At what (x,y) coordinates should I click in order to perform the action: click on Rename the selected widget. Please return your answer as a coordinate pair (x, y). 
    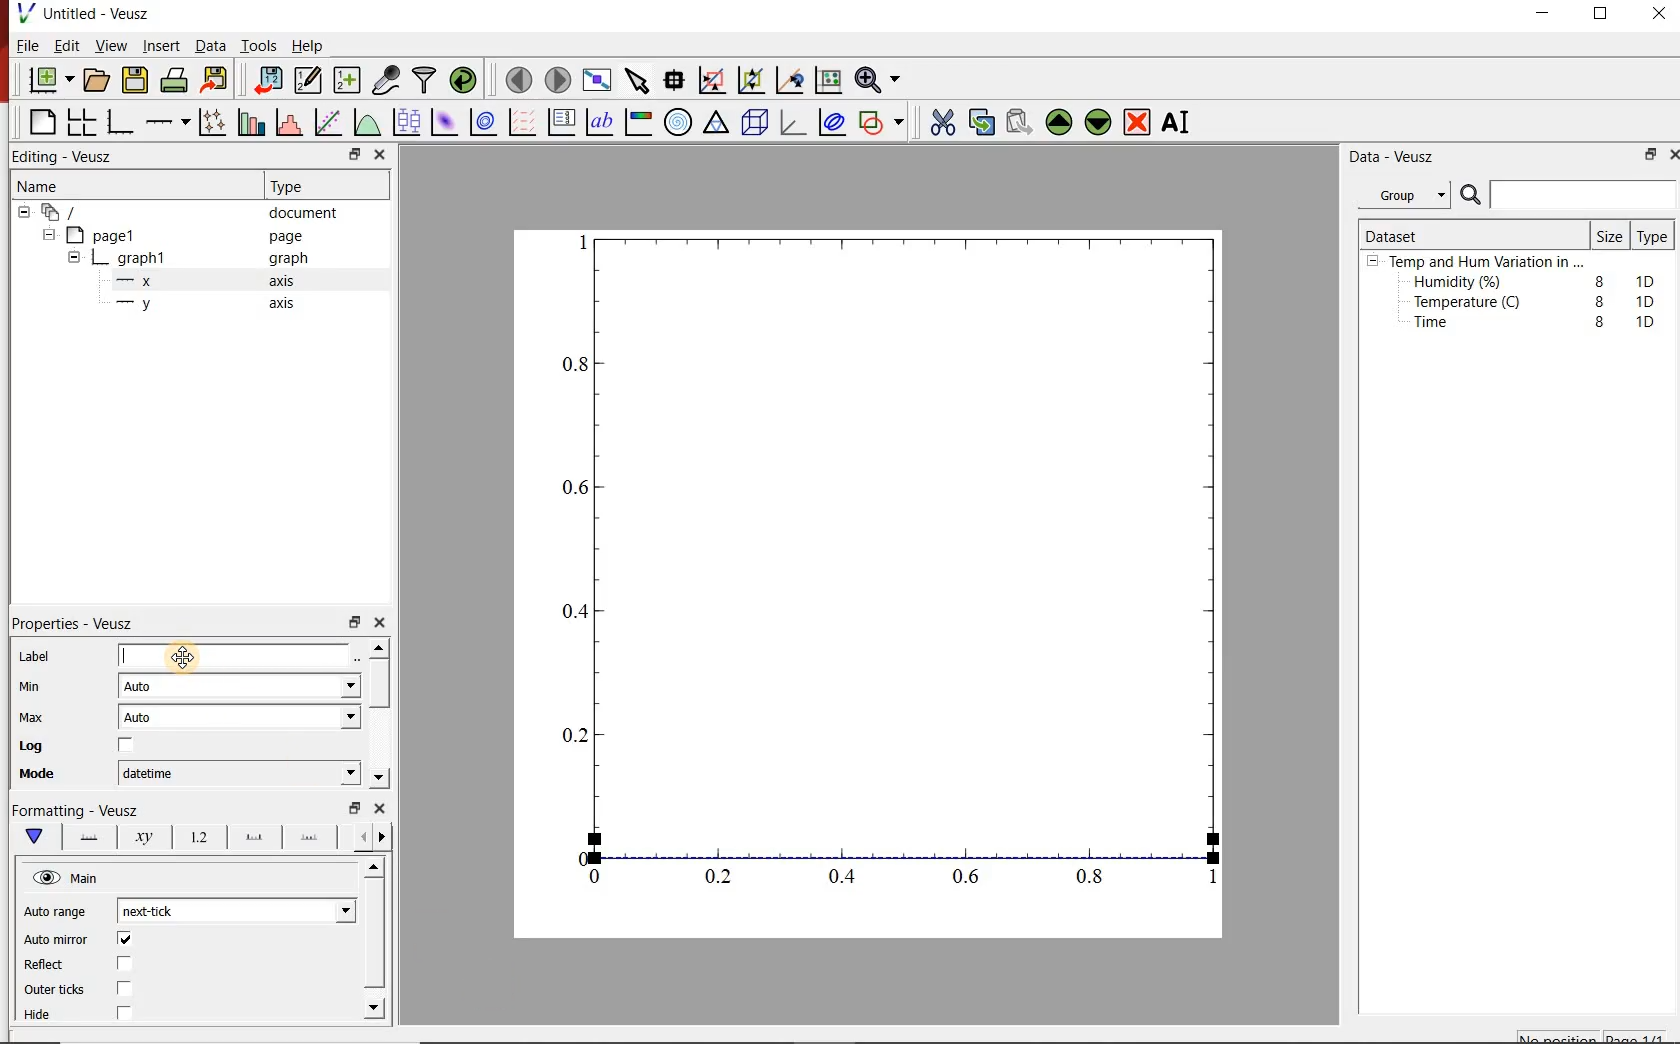
    Looking at the image, I should click on (1180, 122).